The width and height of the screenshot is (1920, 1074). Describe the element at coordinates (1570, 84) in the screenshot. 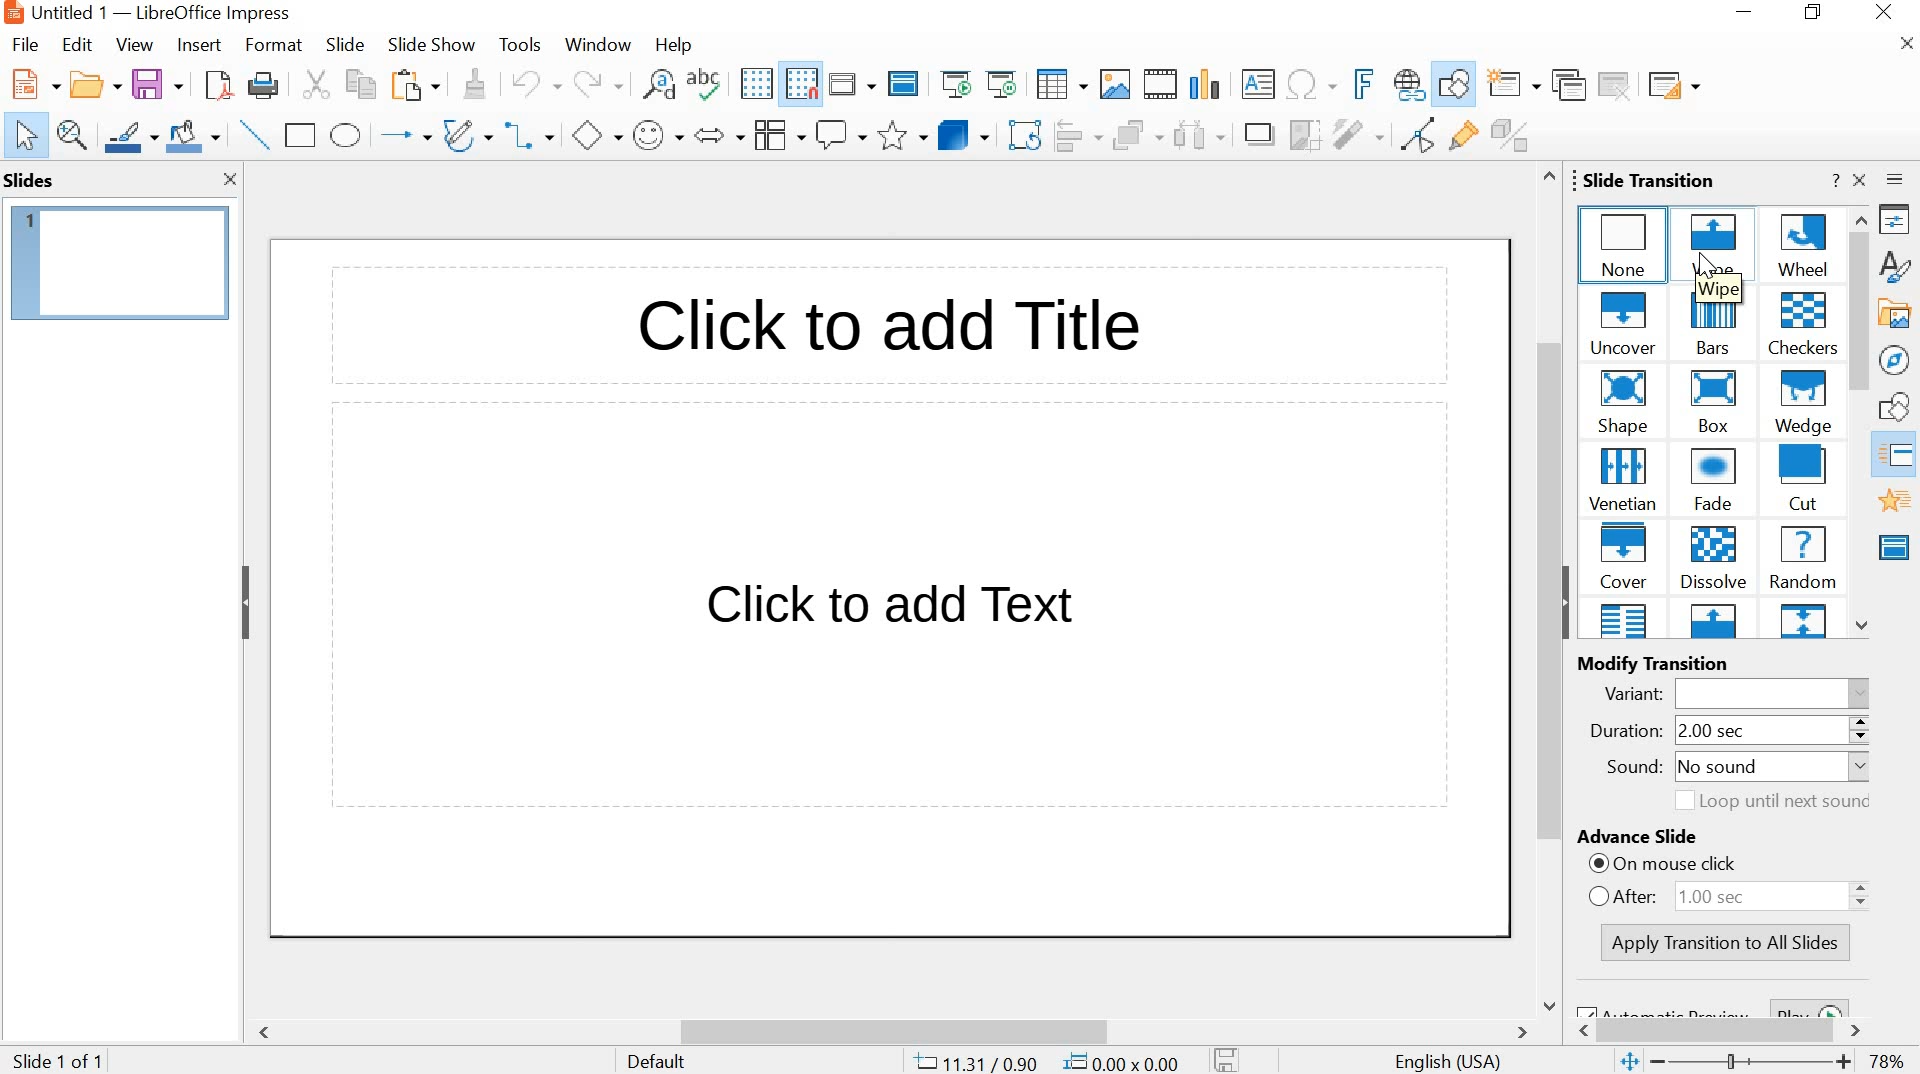

I see `Duplicate slide` at that location.